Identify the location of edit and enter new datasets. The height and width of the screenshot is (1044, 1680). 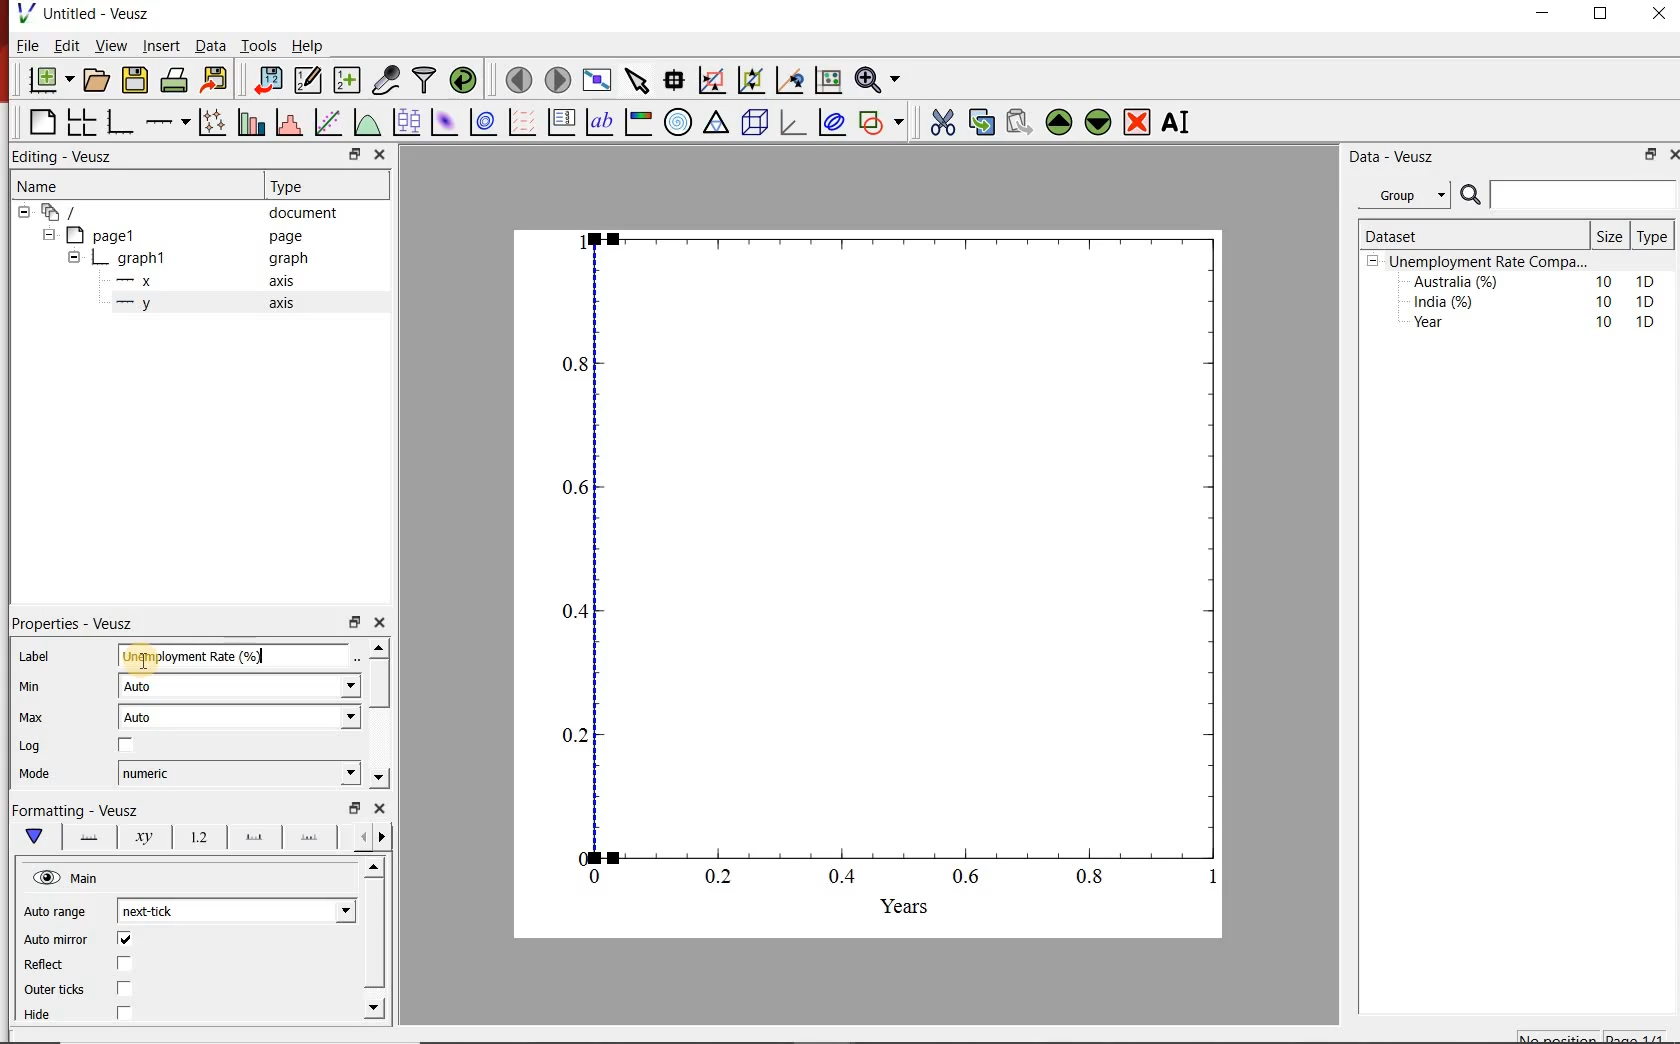
(310, 78).